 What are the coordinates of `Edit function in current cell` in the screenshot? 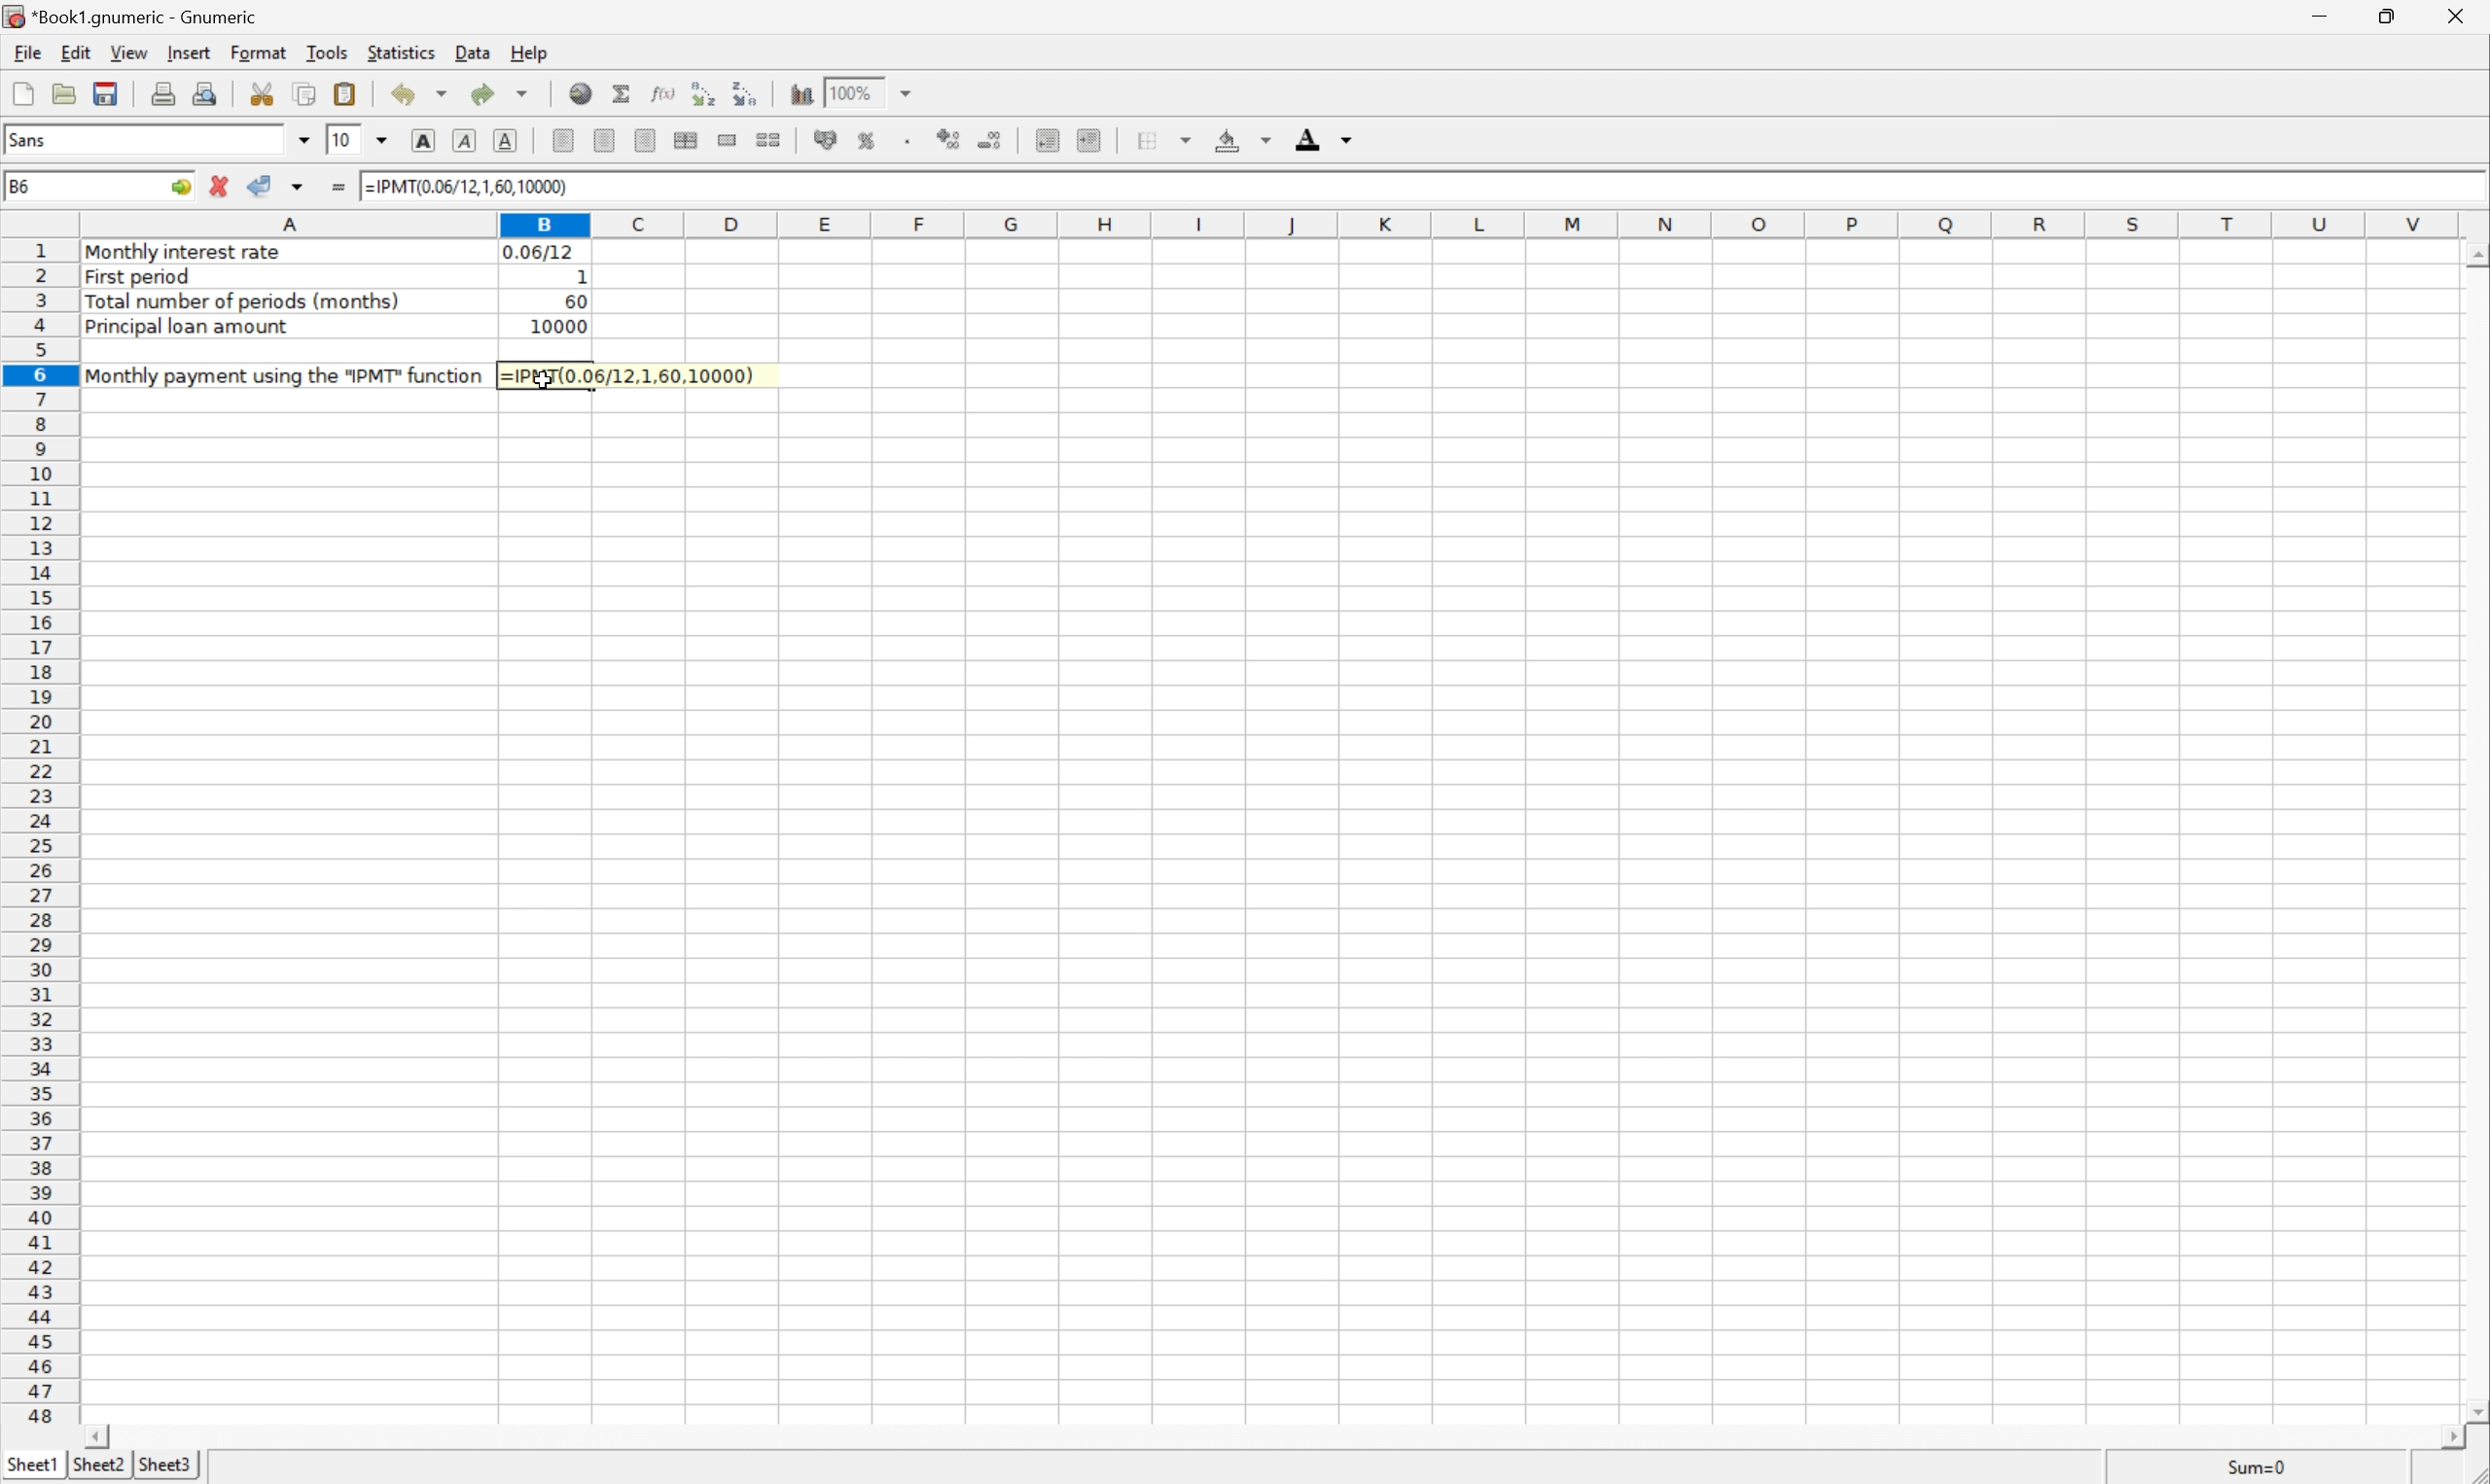 It's located at (662, 94).